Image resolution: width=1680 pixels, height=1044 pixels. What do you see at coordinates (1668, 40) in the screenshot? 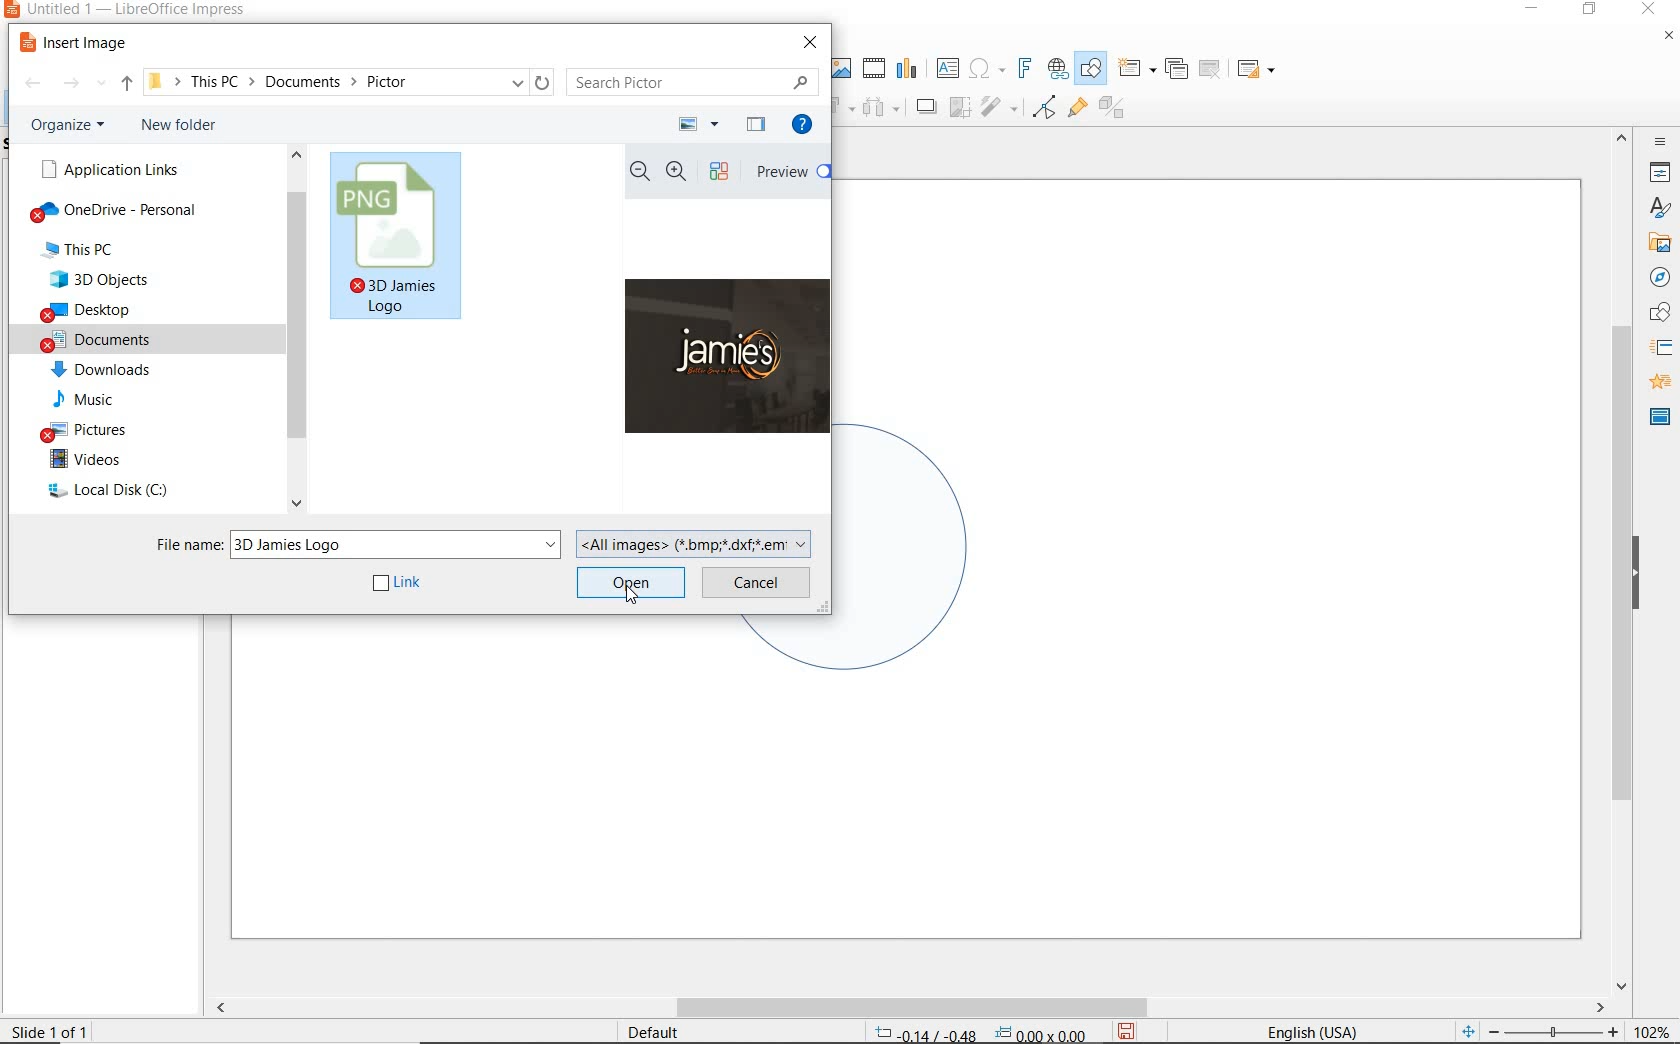
I see `close document` at bounding box center [1668, 40].